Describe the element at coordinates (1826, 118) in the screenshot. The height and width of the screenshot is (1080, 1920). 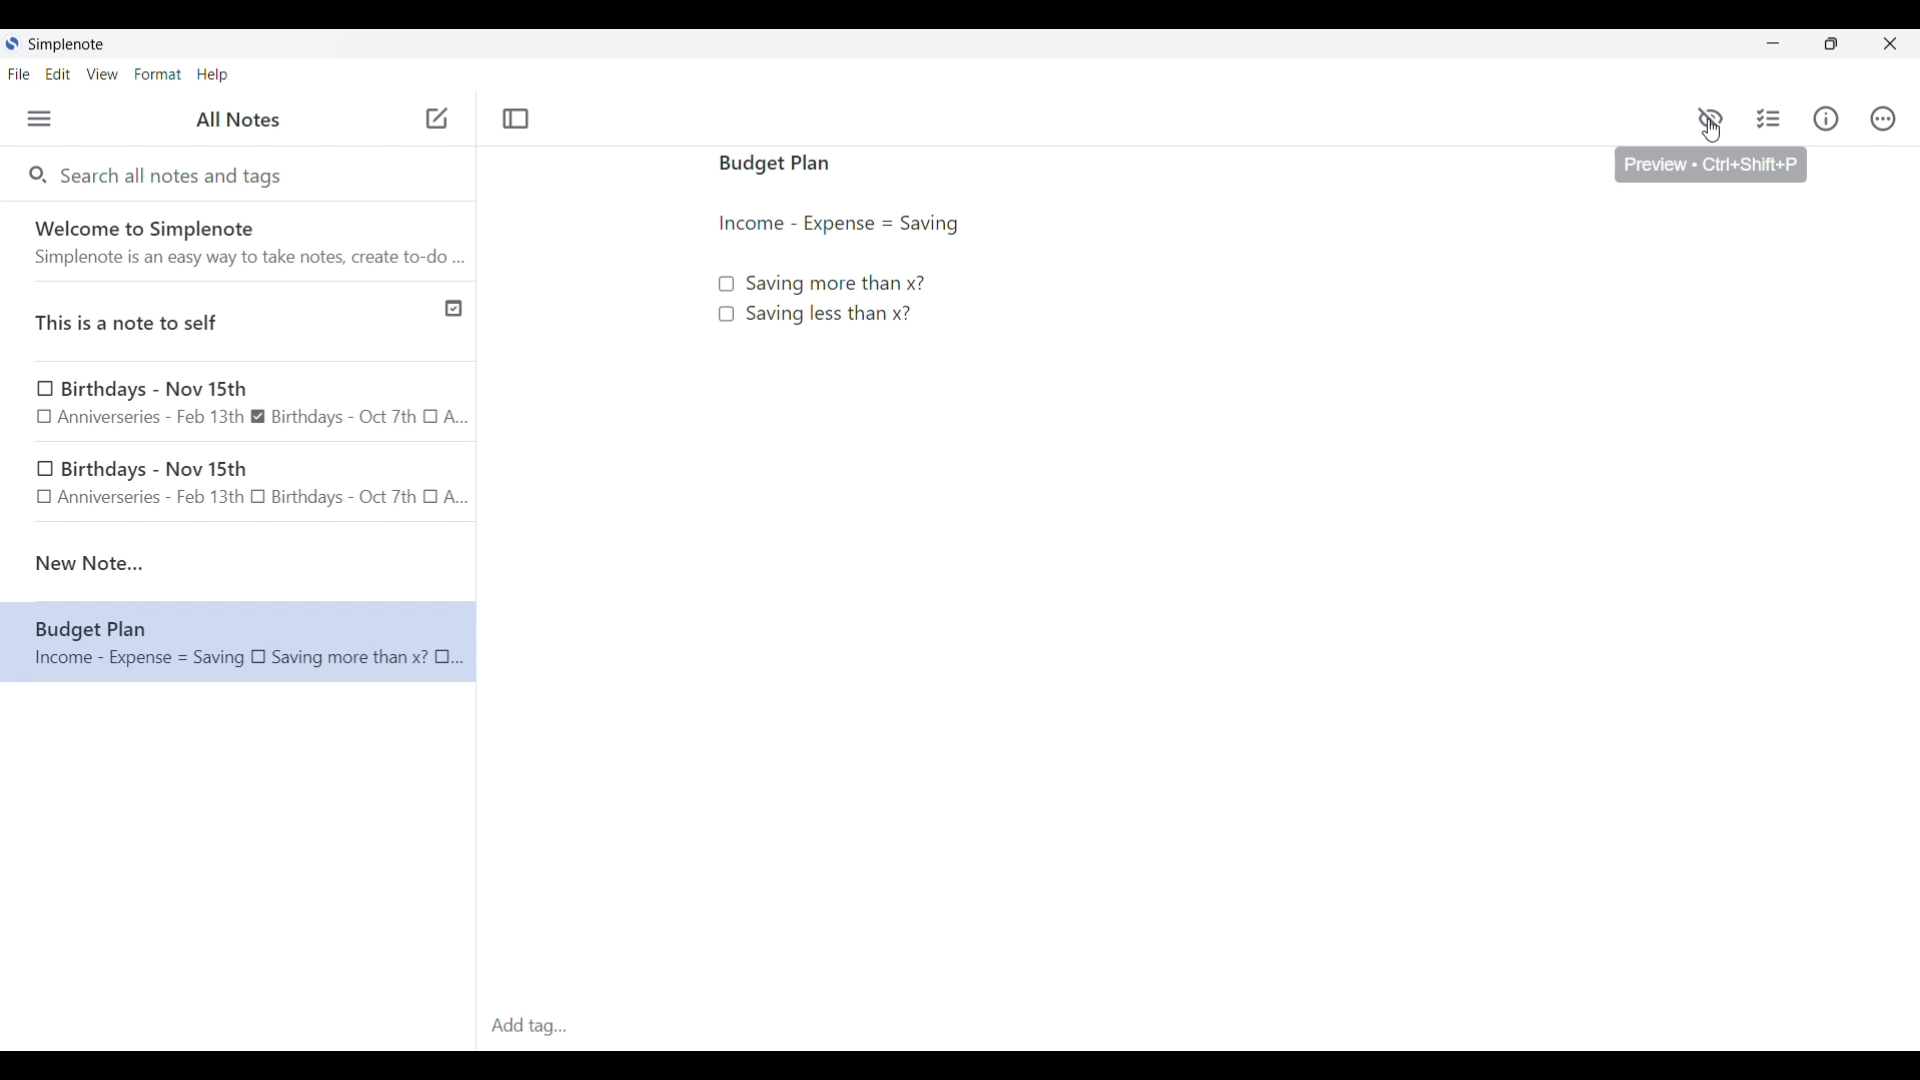
I see `Info` at that location.